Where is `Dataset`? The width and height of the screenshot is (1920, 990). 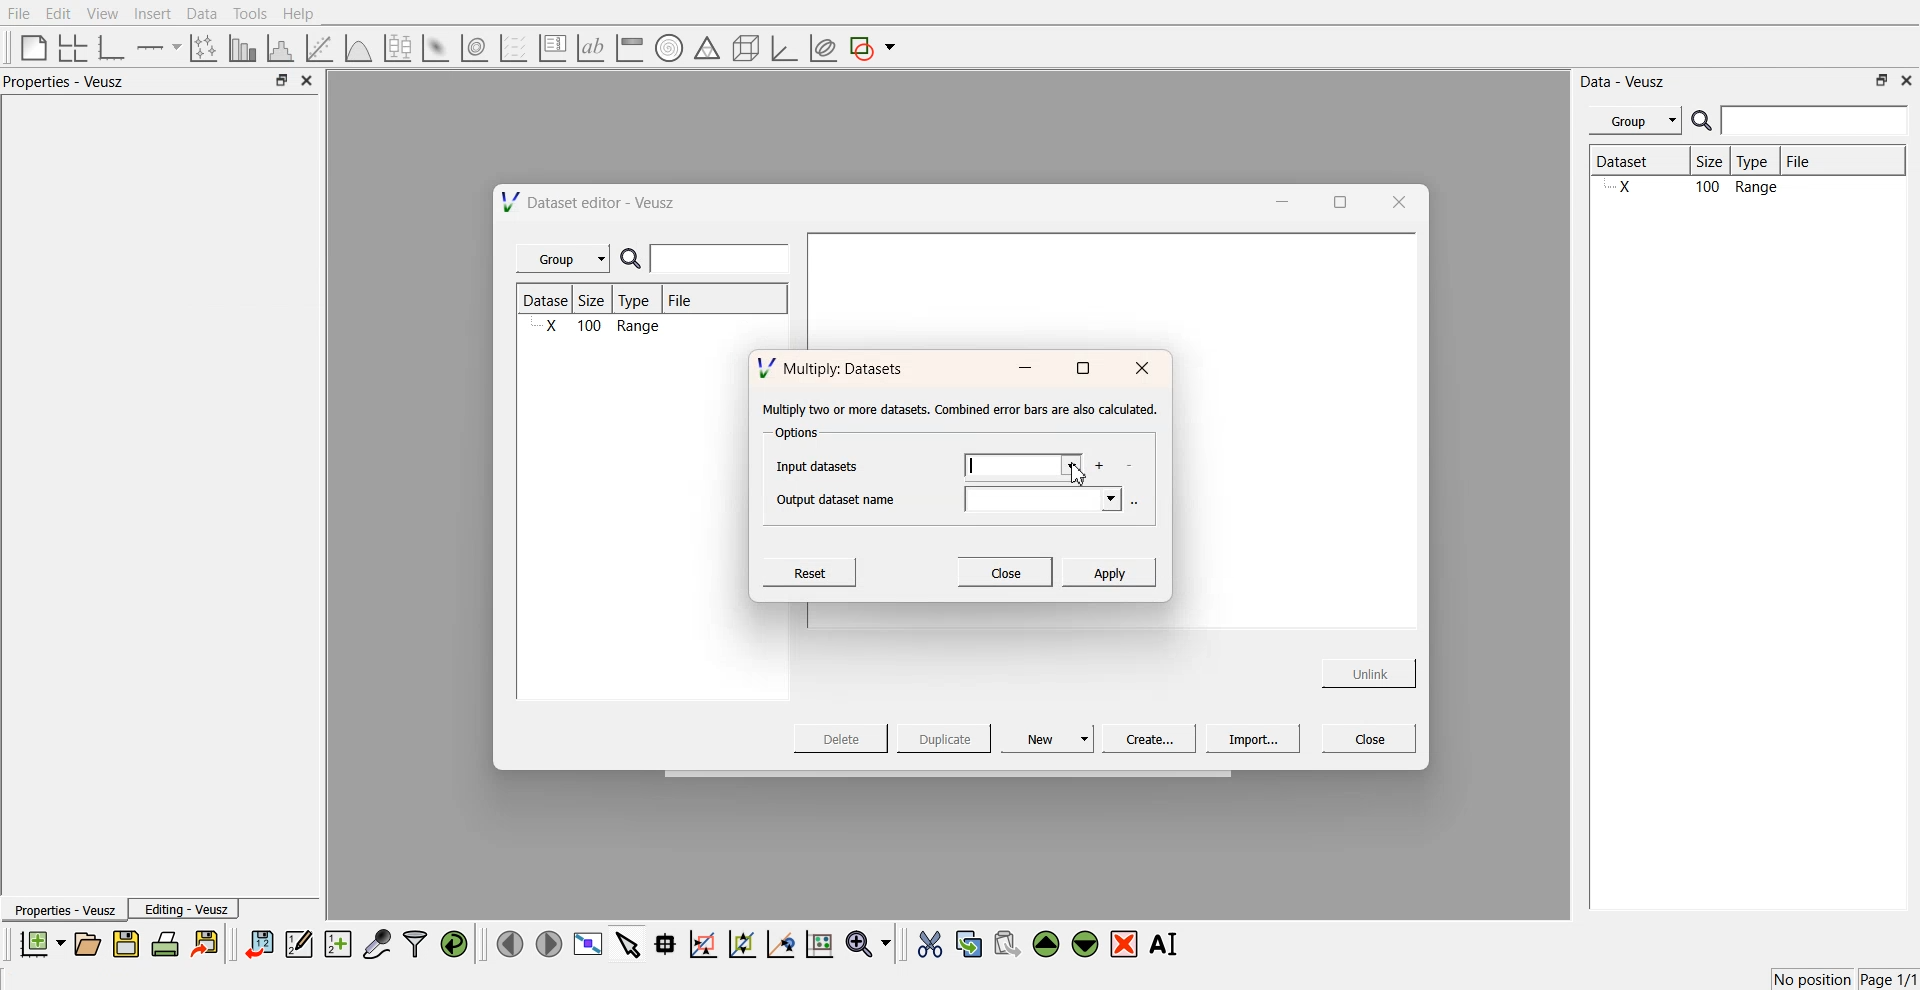 Dataset is located at coordinates (1638, 163).